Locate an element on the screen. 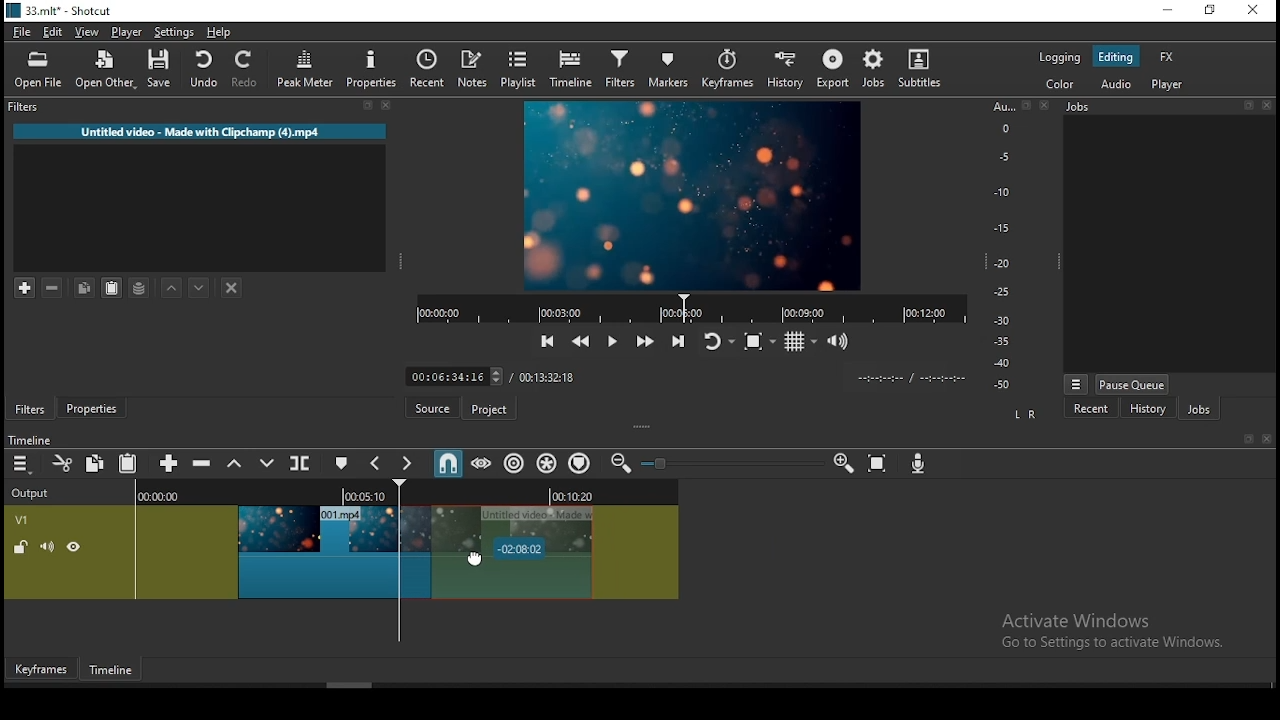 Image resolution: width=1280 pixels, height=720 pixels. subtitle is located at coordinates (917, 68).